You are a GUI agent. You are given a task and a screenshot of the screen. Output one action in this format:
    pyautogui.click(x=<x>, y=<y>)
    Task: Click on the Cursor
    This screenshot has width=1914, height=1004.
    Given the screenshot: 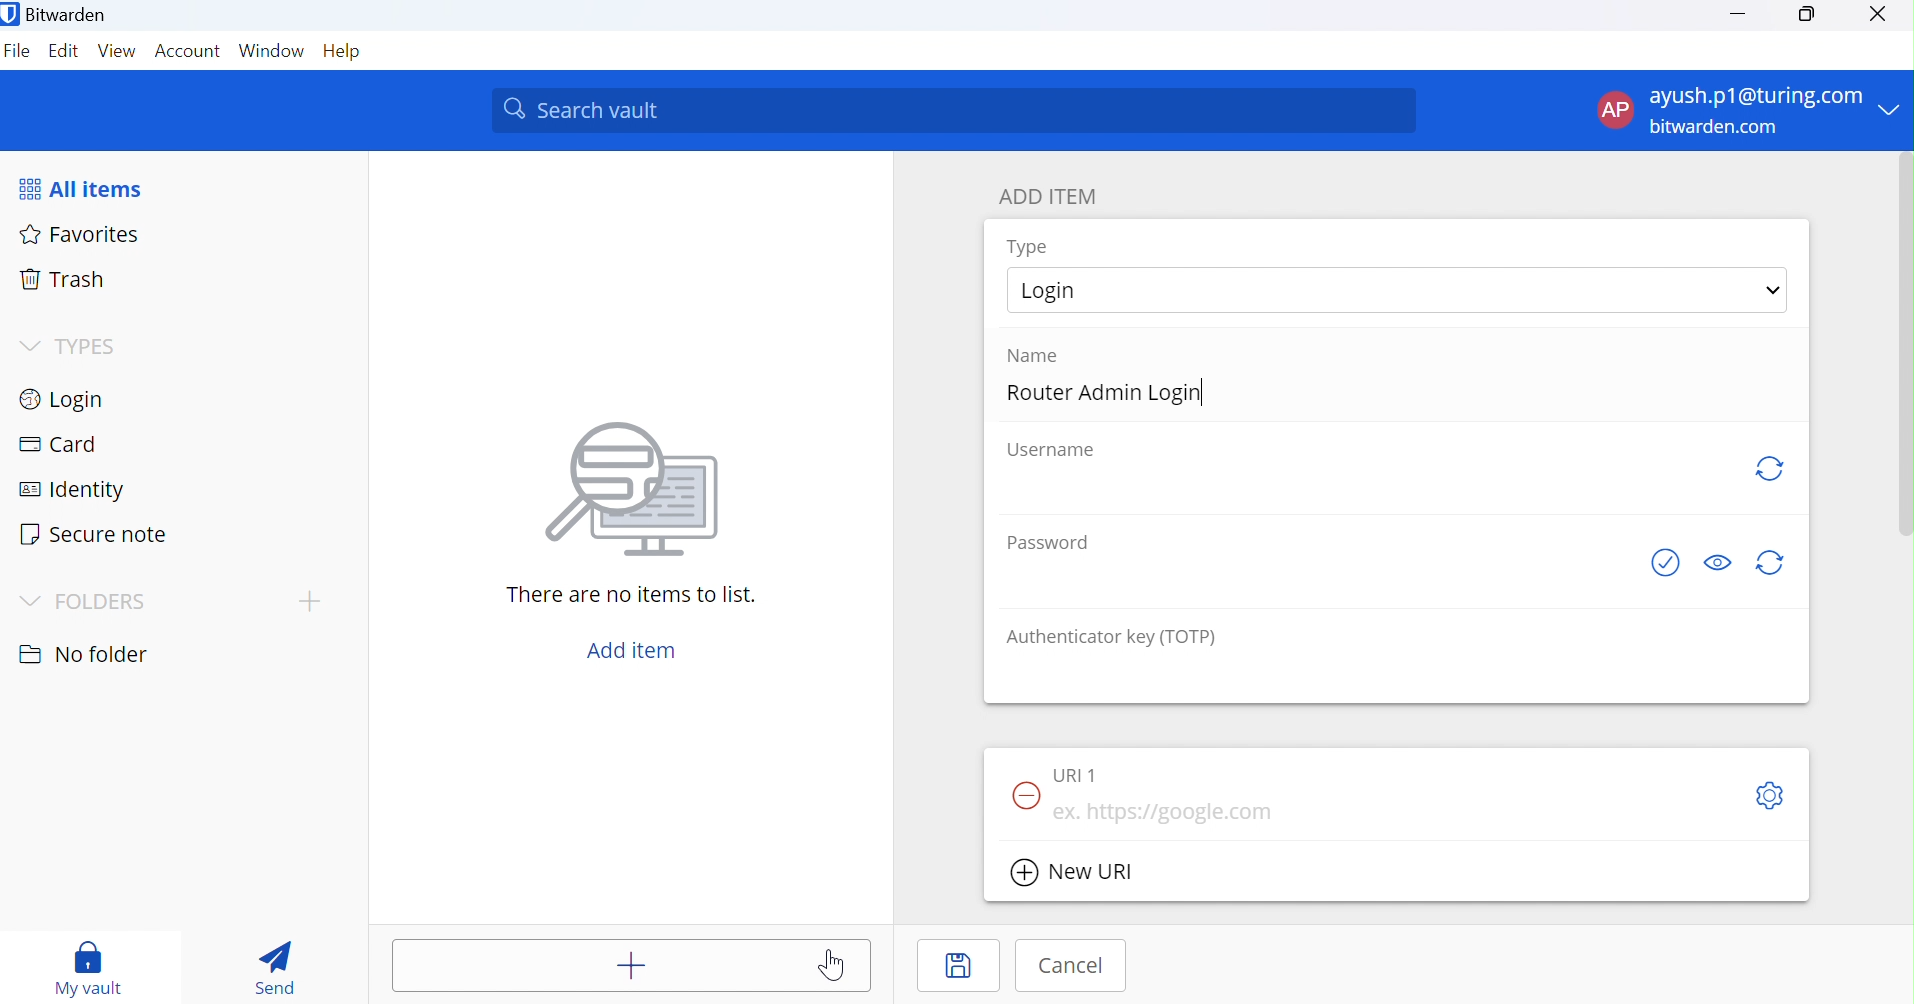 What is the action you would take?
    pyautogui.click(x=837, y=964)
    